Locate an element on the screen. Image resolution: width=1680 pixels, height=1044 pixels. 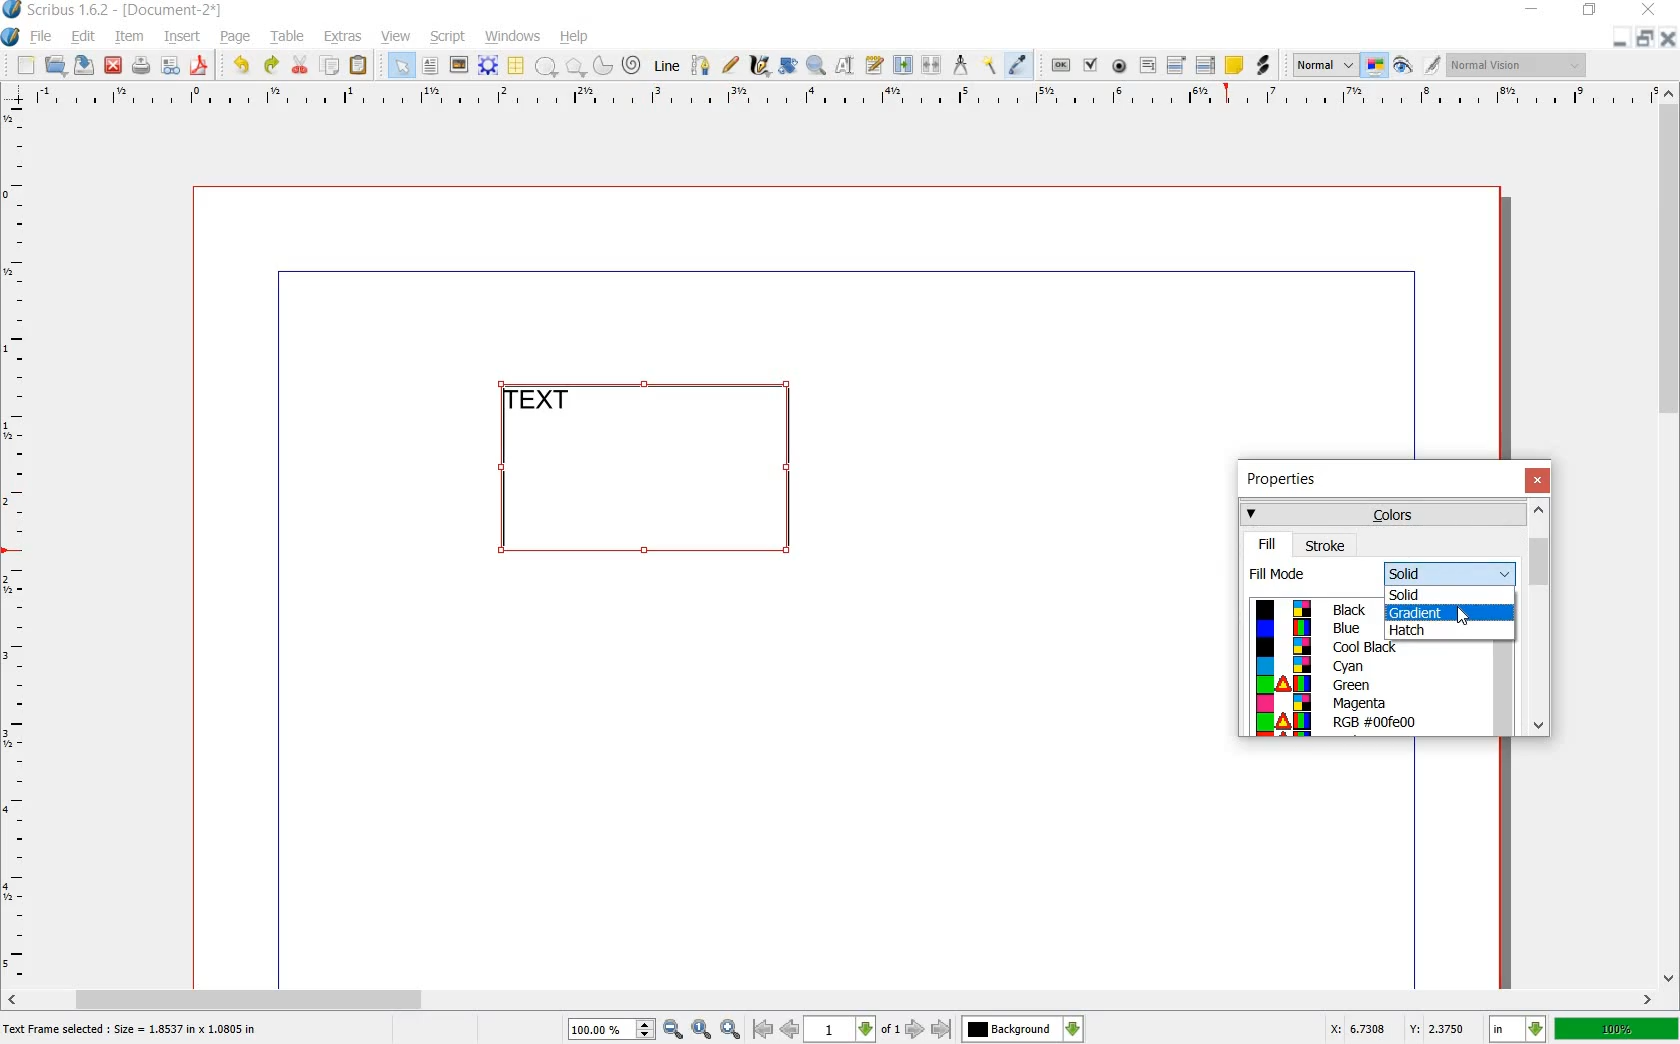
link annotation is located at coordinates (1262, 66).